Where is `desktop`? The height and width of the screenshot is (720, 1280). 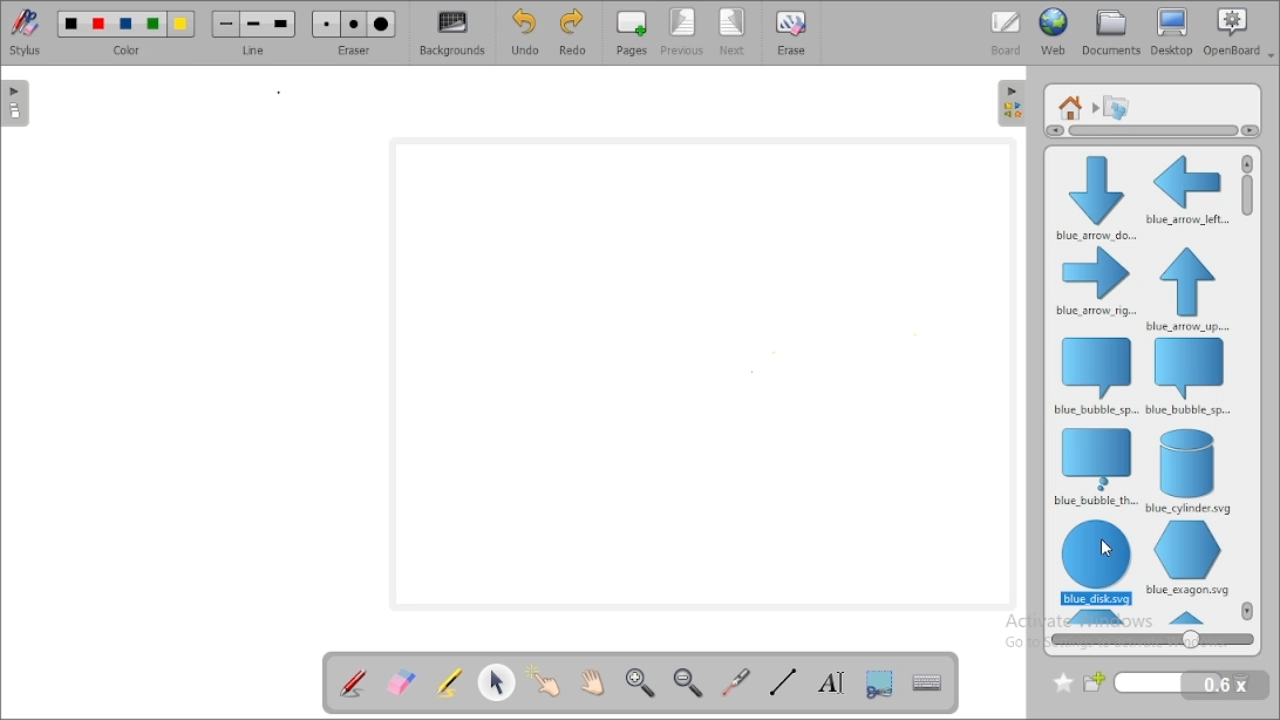 desktop is located at coordinates (1173, 32).